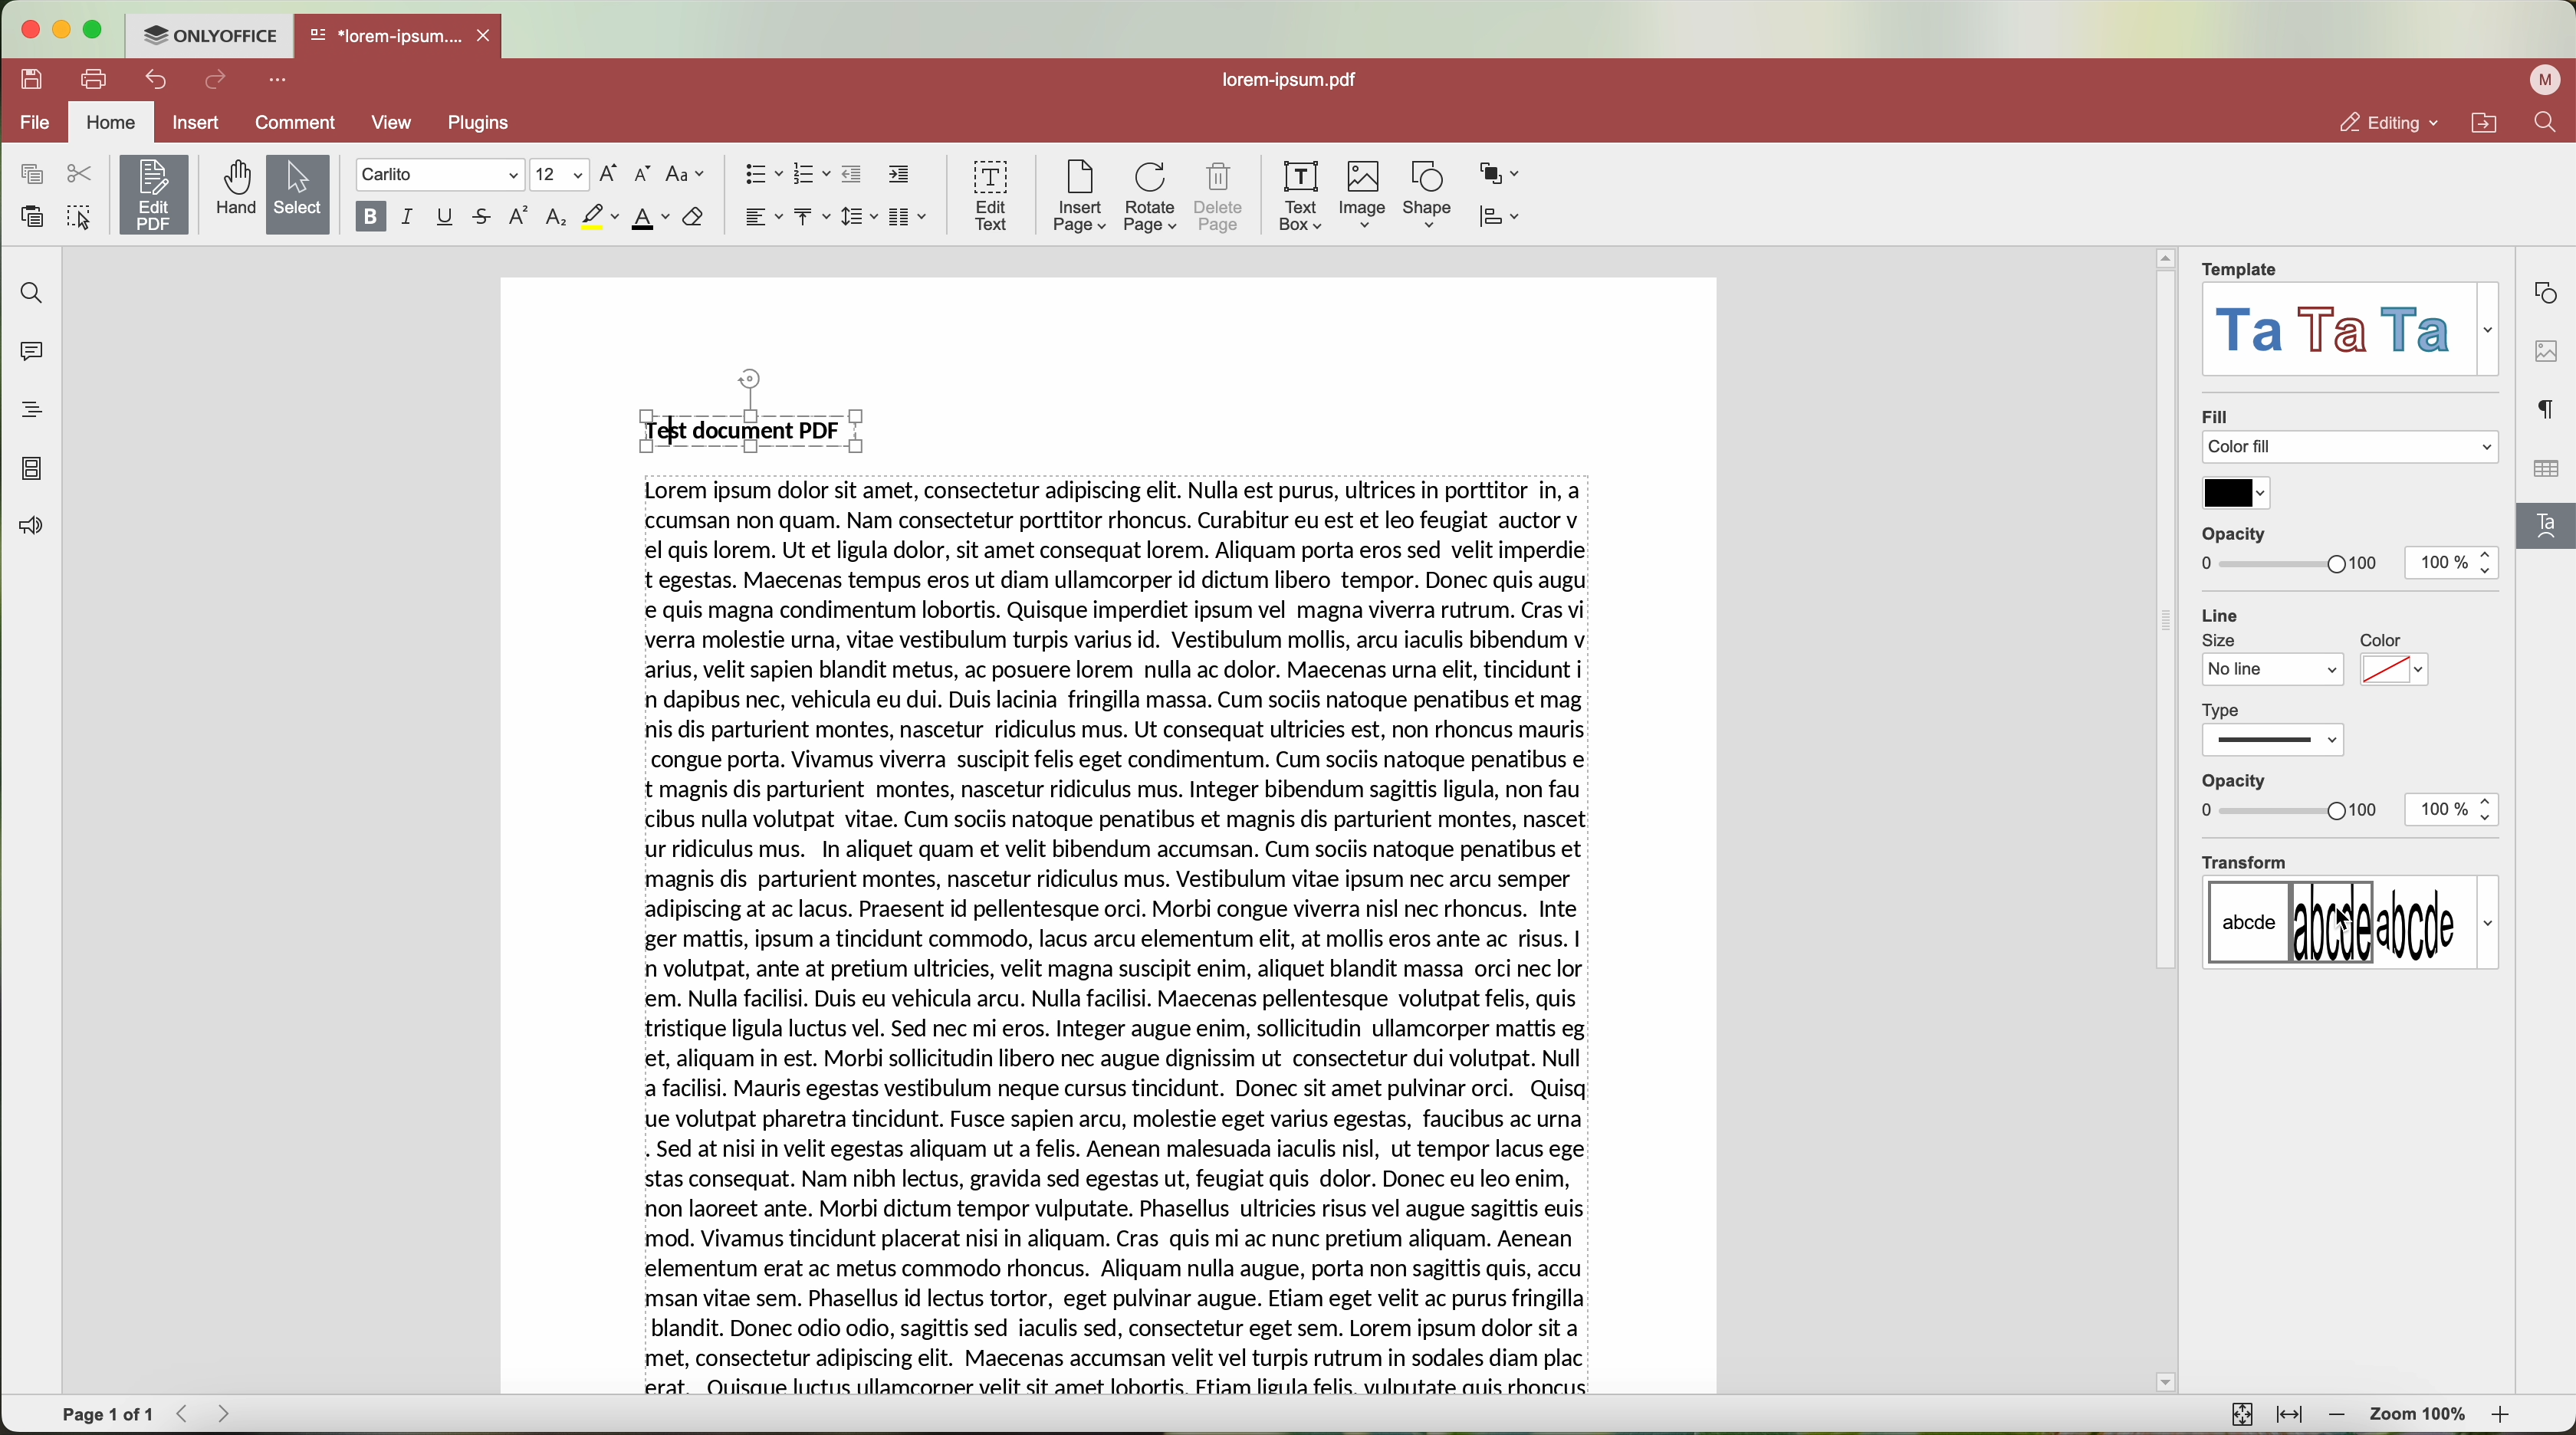  What do you see at coordinates (279, 81) in the screenshot?
I see `customize quick access toolbar` at bounding box center [279, 81].